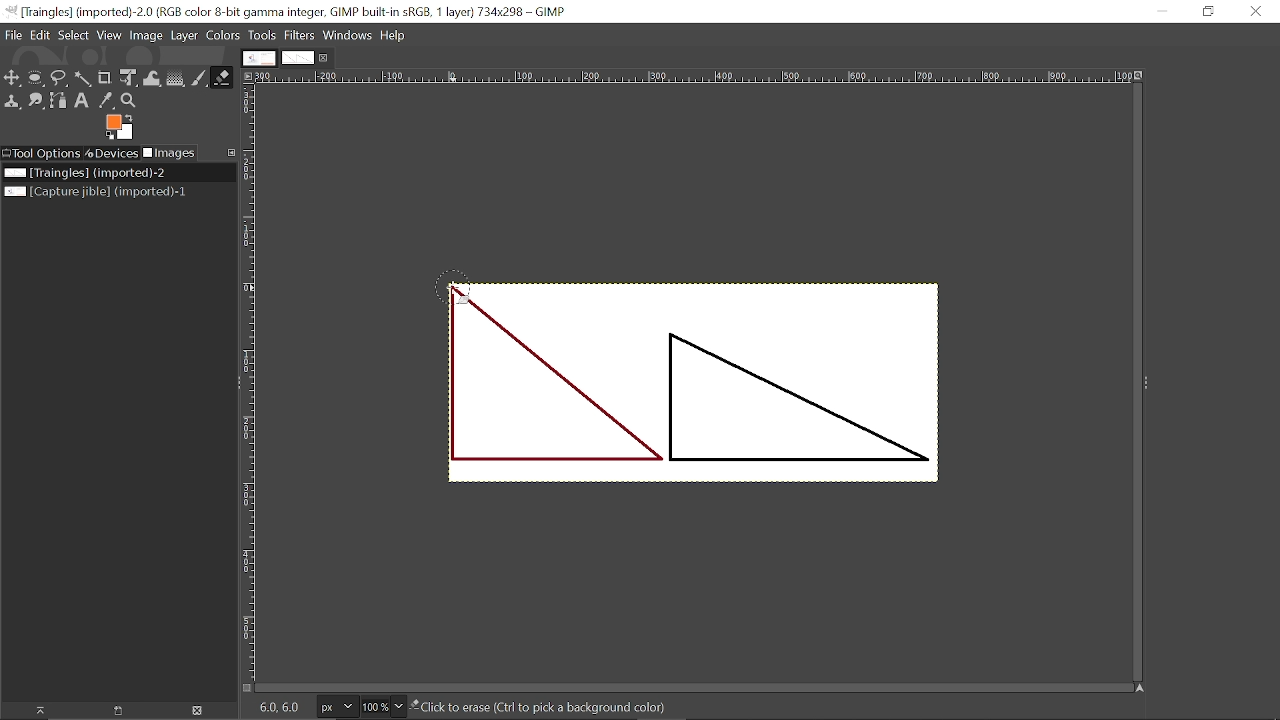  I want to click on Minimize, so click(1162, 12).